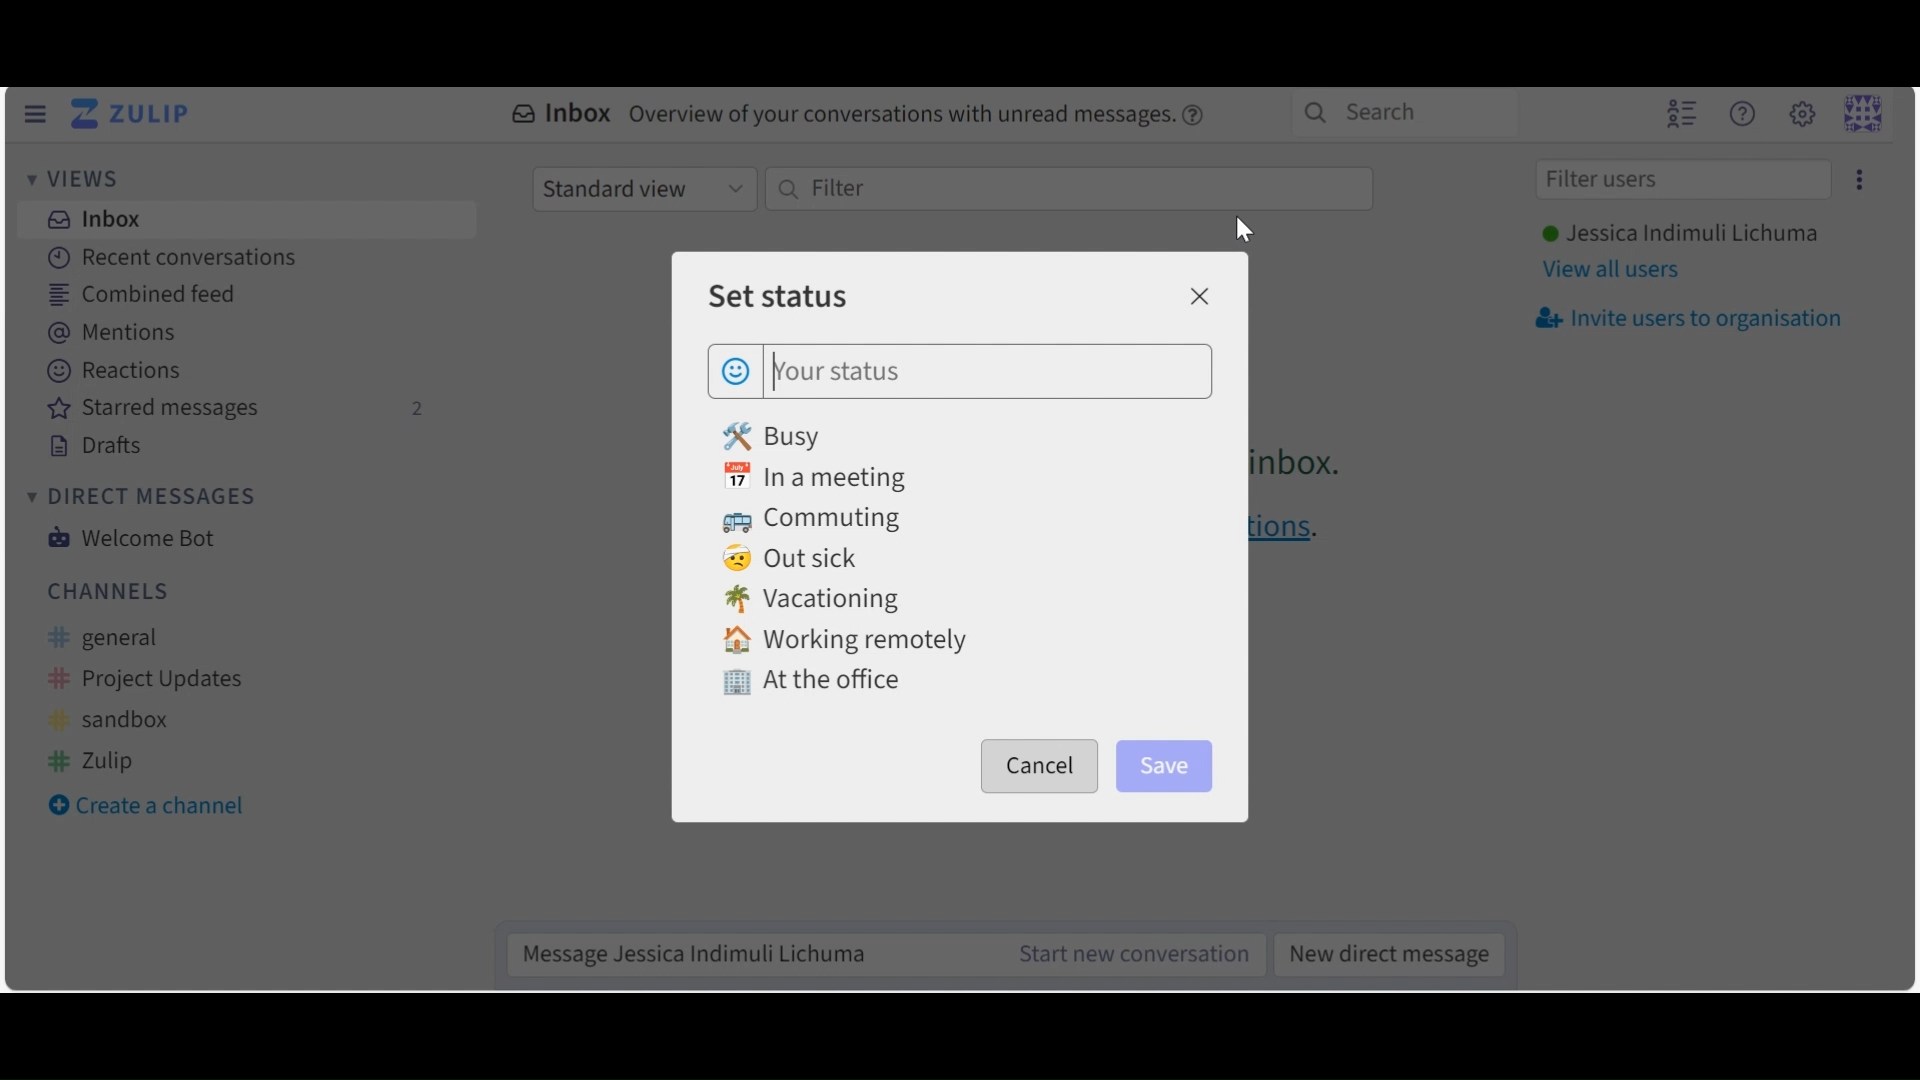 The image size is (1920, 1080). I want to click on Mentions, so click(122, 333).